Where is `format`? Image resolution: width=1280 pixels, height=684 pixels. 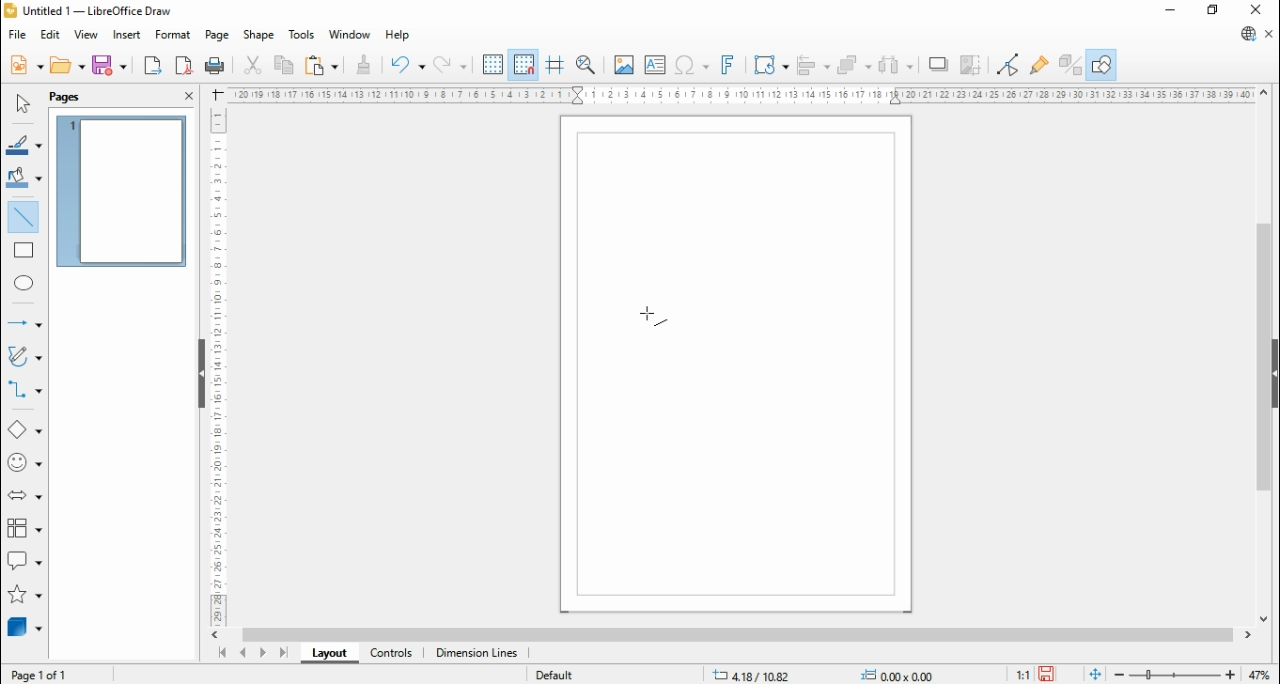
format is located at coordinates (174, 35).